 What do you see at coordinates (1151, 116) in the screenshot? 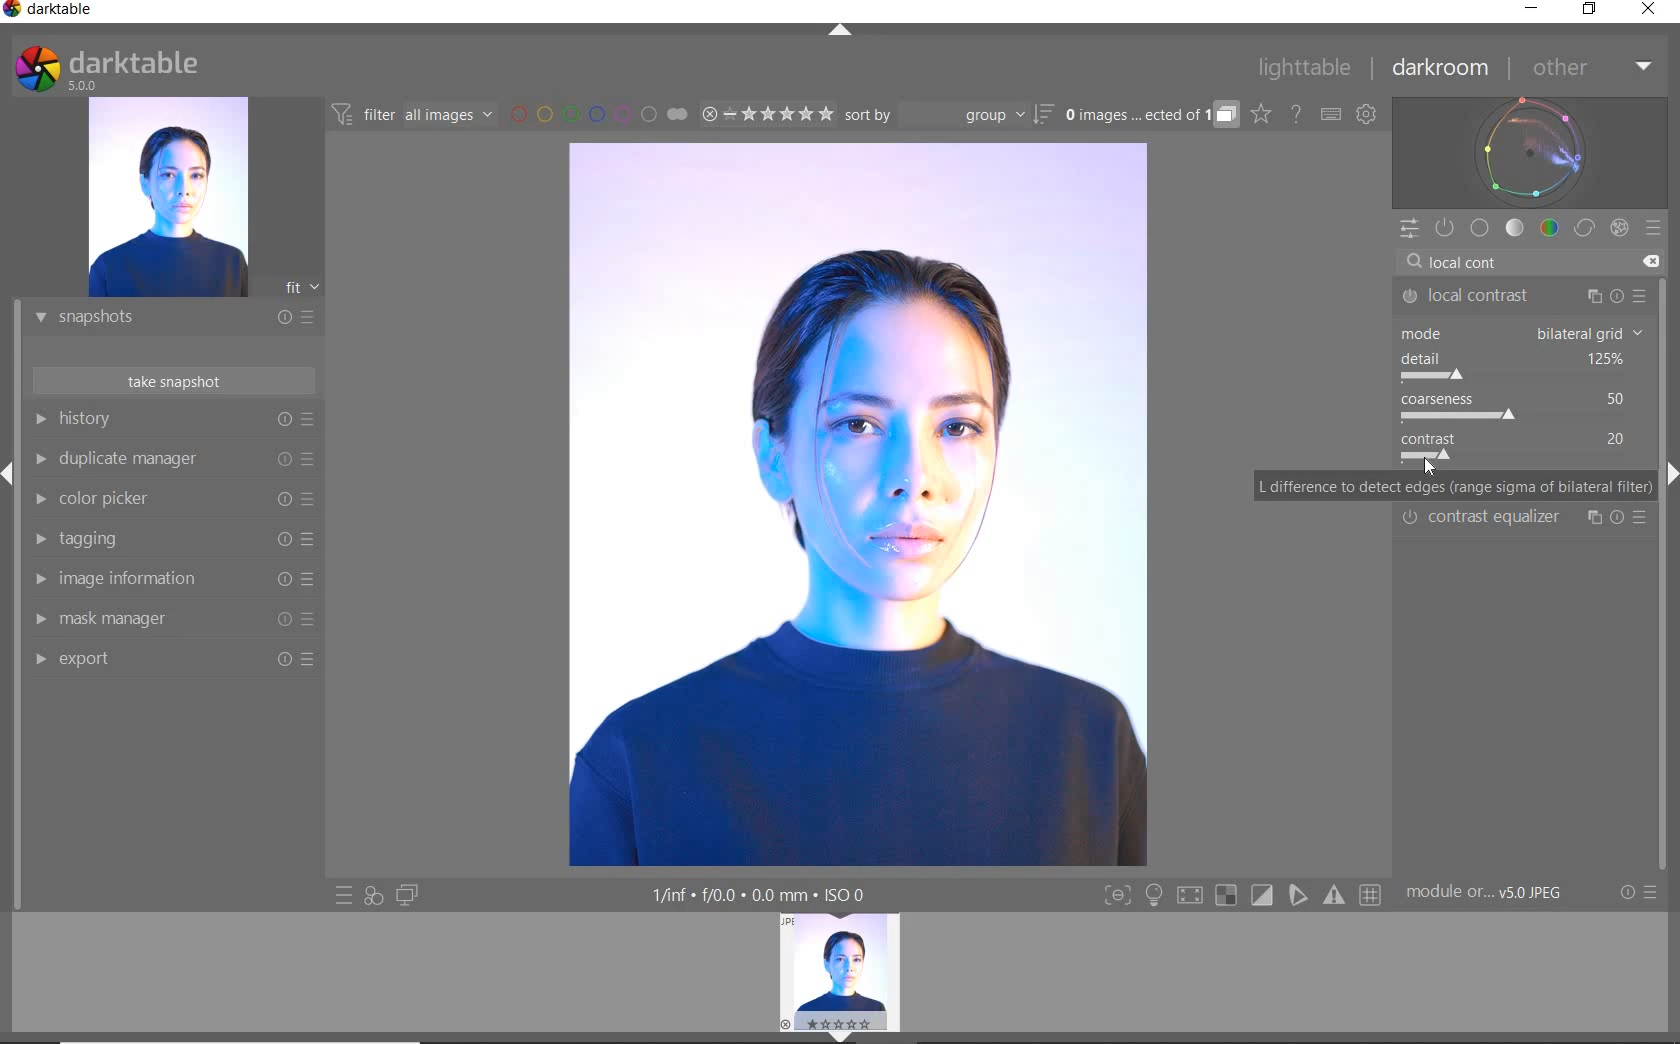
I see `EXPAND GROUPED IMAGES` at bounding box center [1151, 116].